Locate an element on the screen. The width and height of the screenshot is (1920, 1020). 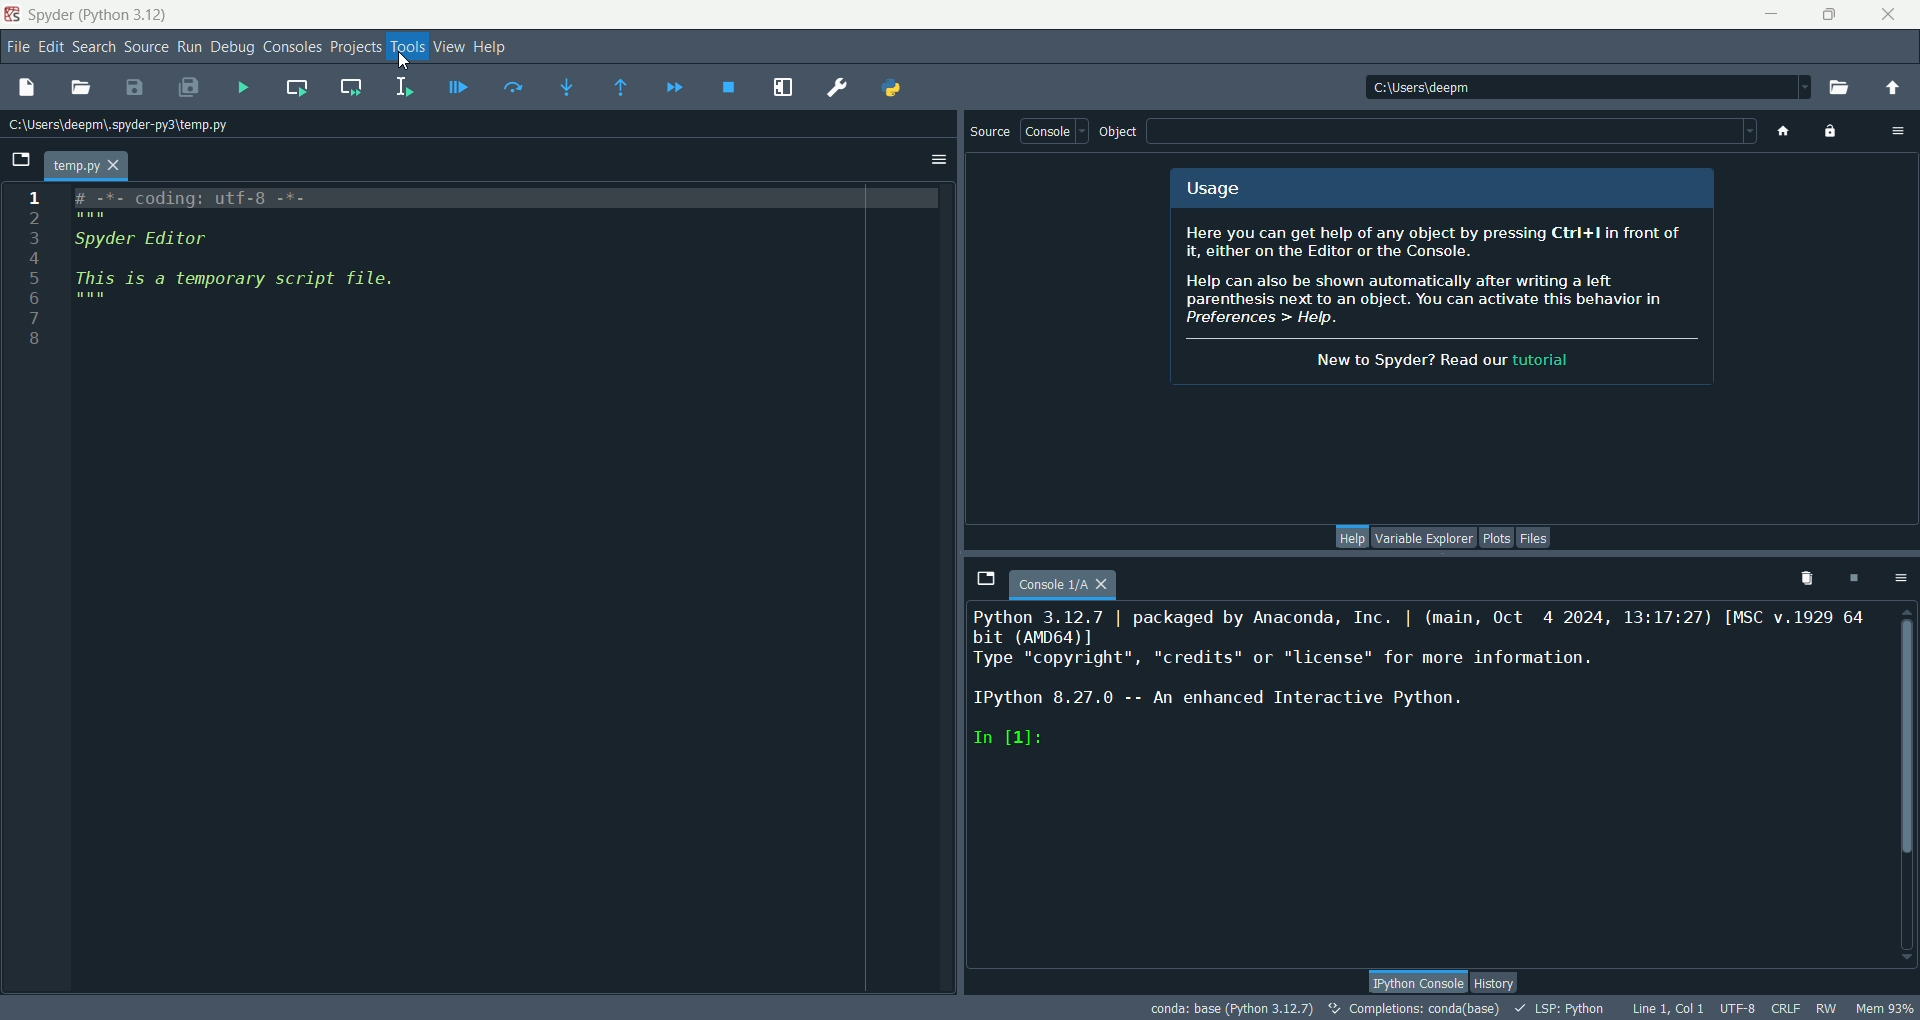
run current cell is located at coordinates (296, 89).